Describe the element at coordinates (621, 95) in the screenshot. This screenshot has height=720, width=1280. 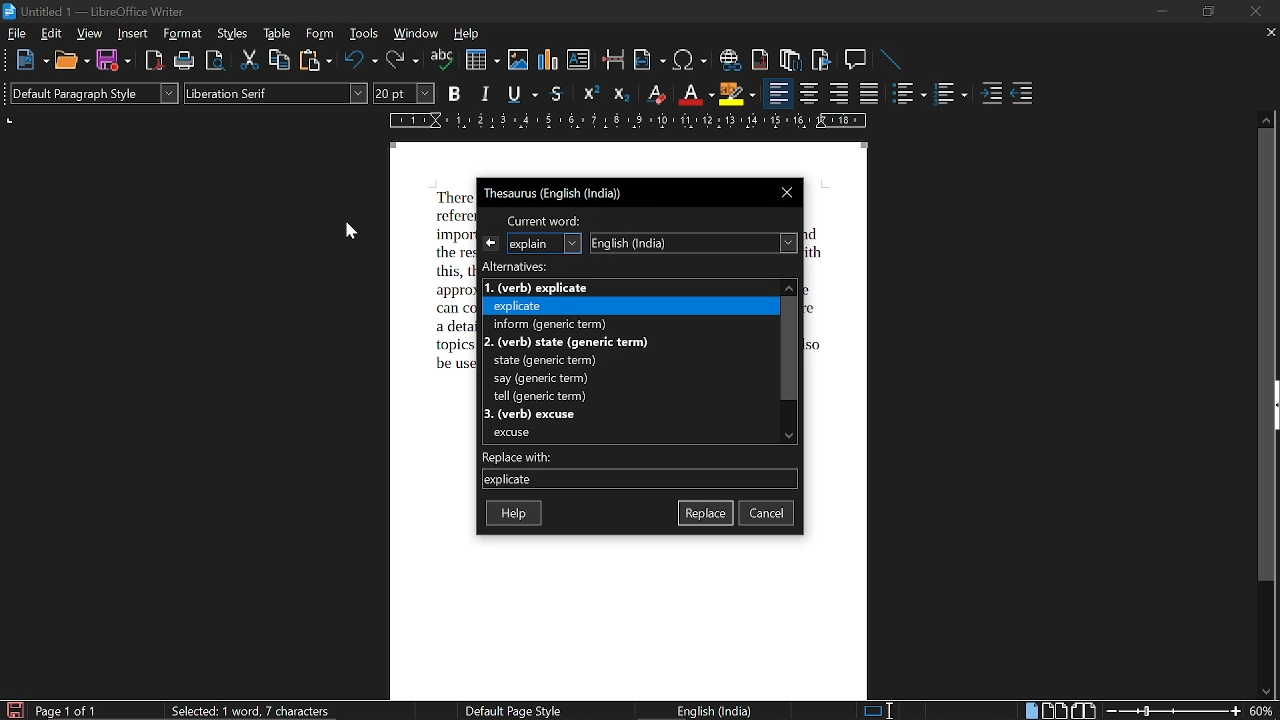
I see `subscript` at that location.